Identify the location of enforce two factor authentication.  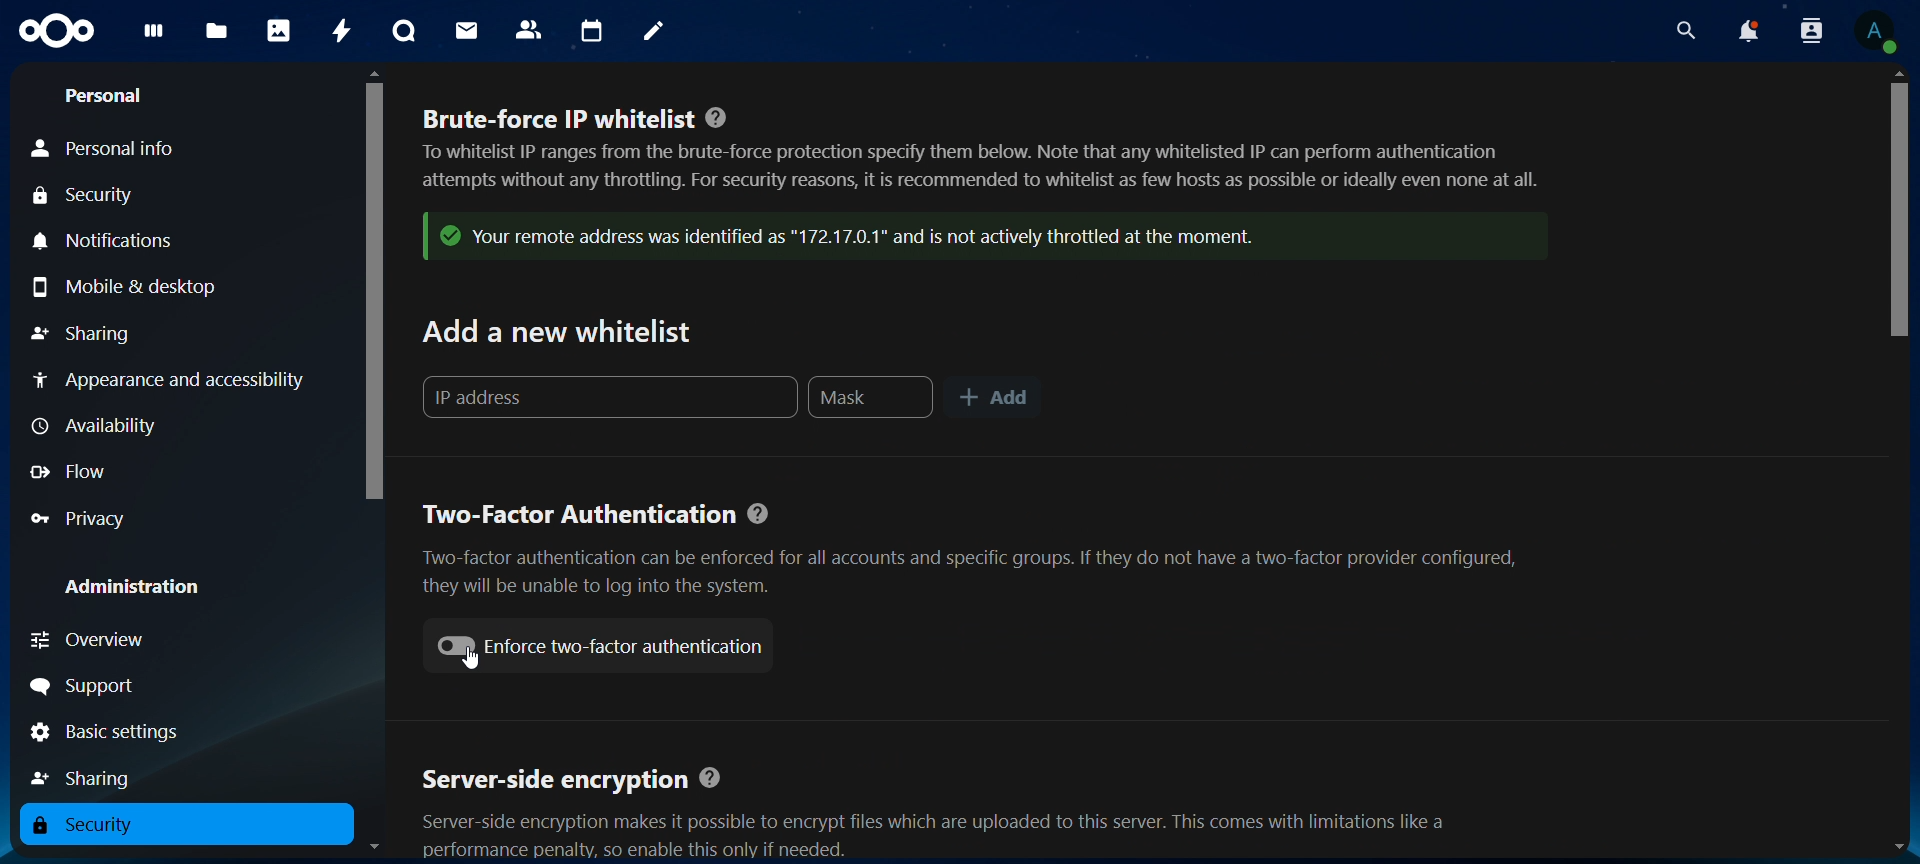
(597, 643).